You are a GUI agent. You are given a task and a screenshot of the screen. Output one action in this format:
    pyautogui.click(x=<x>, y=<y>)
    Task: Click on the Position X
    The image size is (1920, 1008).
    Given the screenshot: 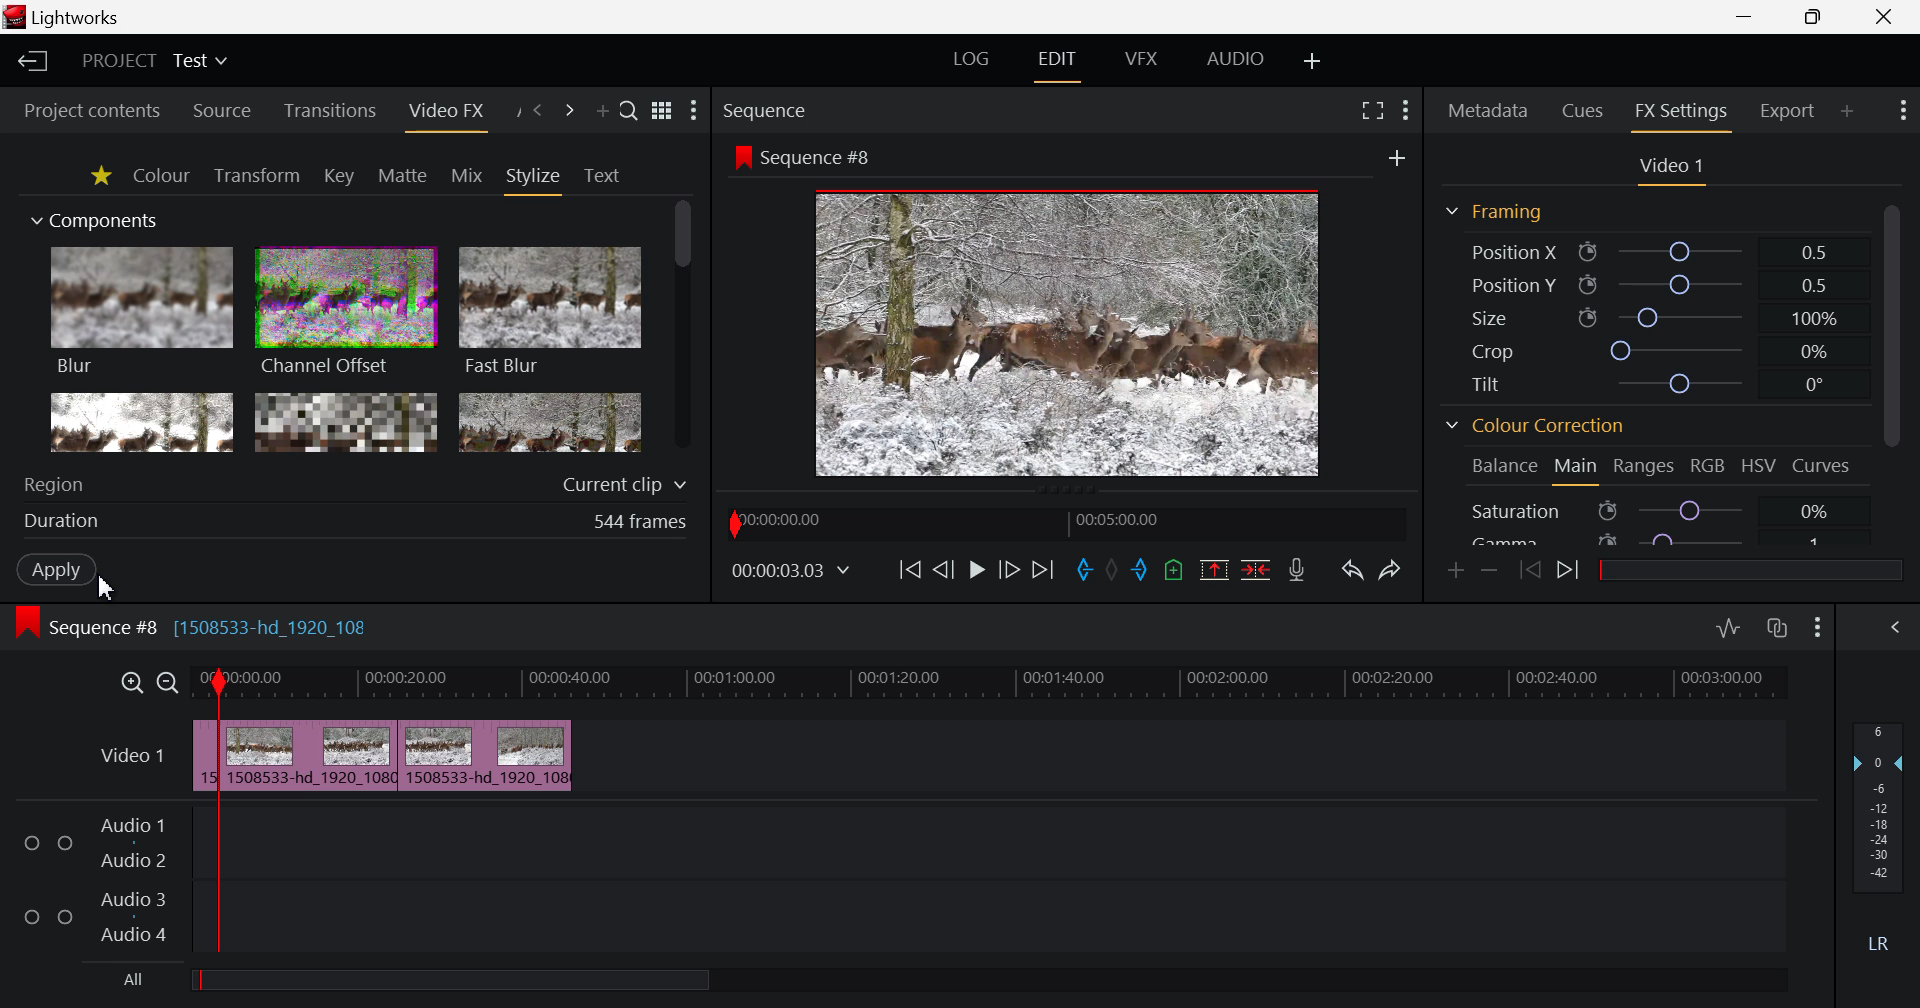 What is the action you would take?
    pyautogui.click(x=1651, y=251)
    